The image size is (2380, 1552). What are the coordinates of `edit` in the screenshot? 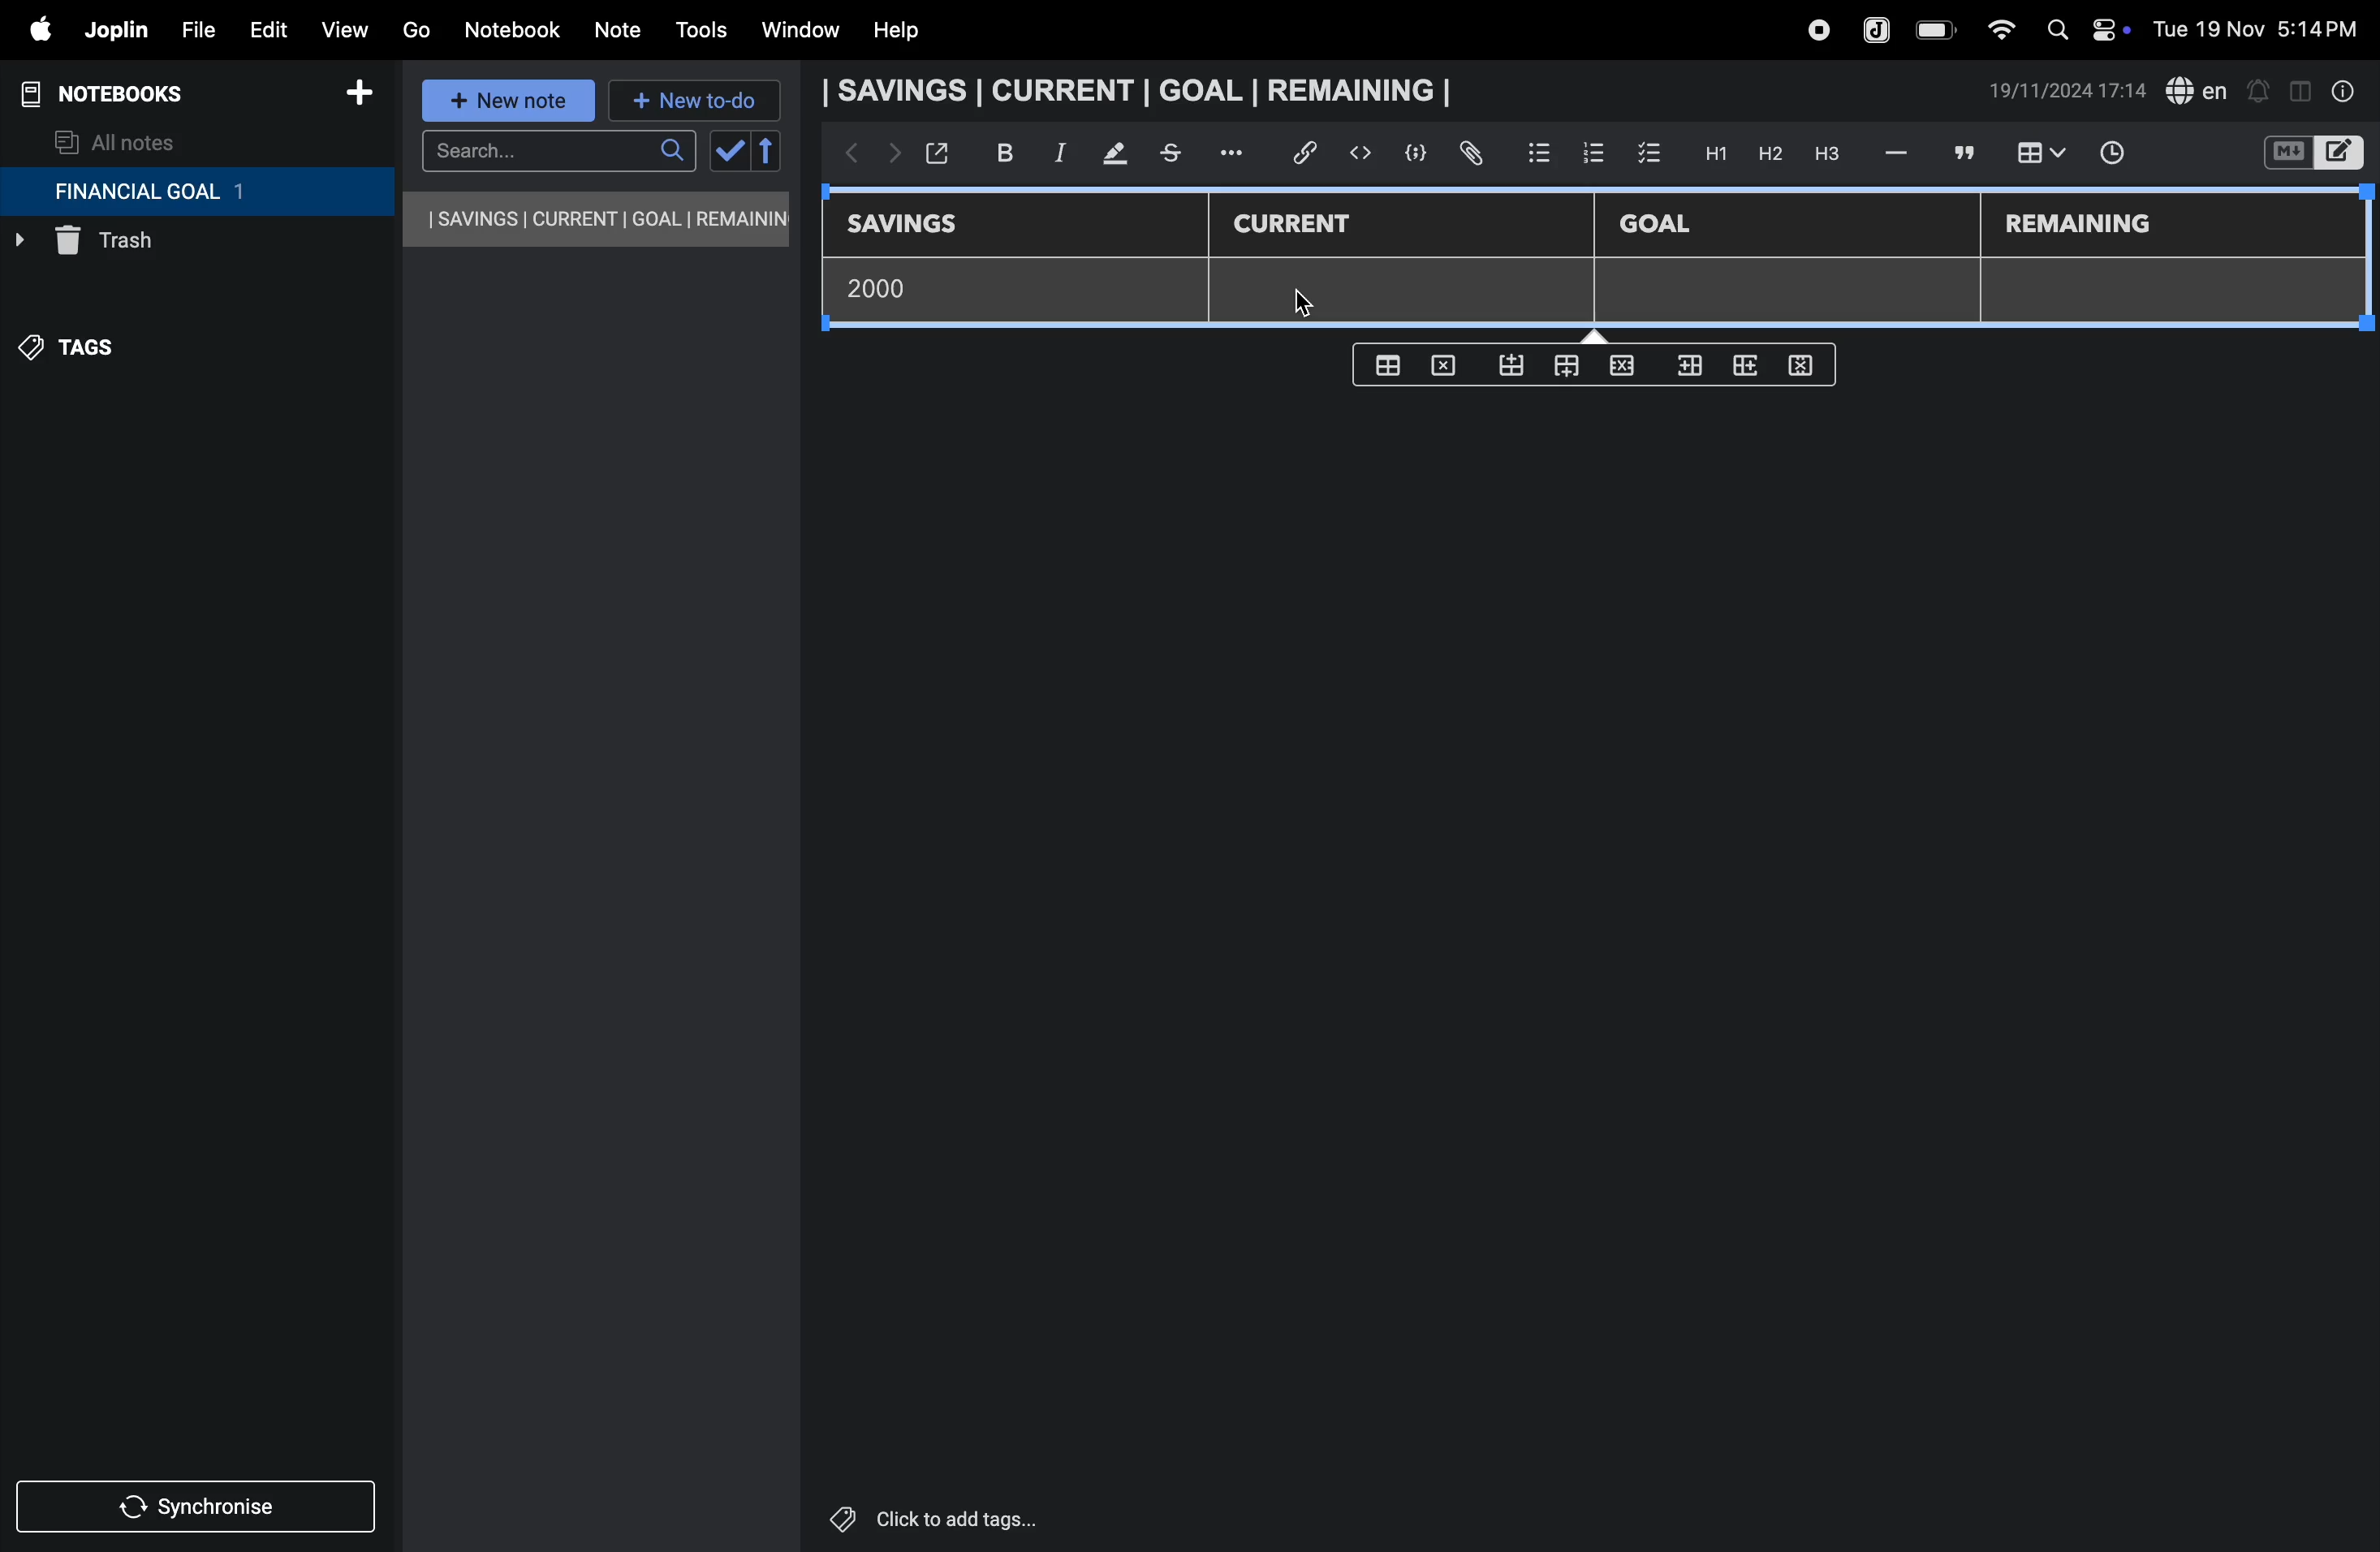 It's located at (259, 25).